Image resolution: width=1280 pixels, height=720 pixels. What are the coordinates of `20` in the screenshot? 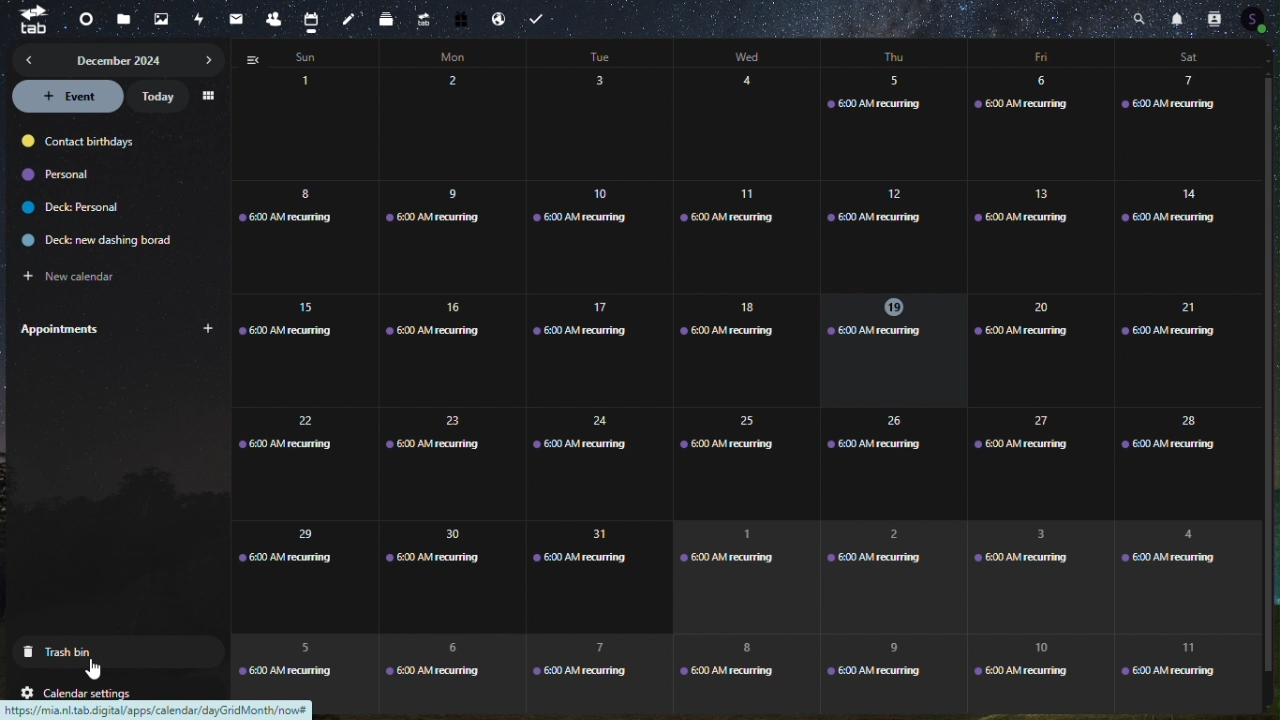 It's located at (1027, 348).